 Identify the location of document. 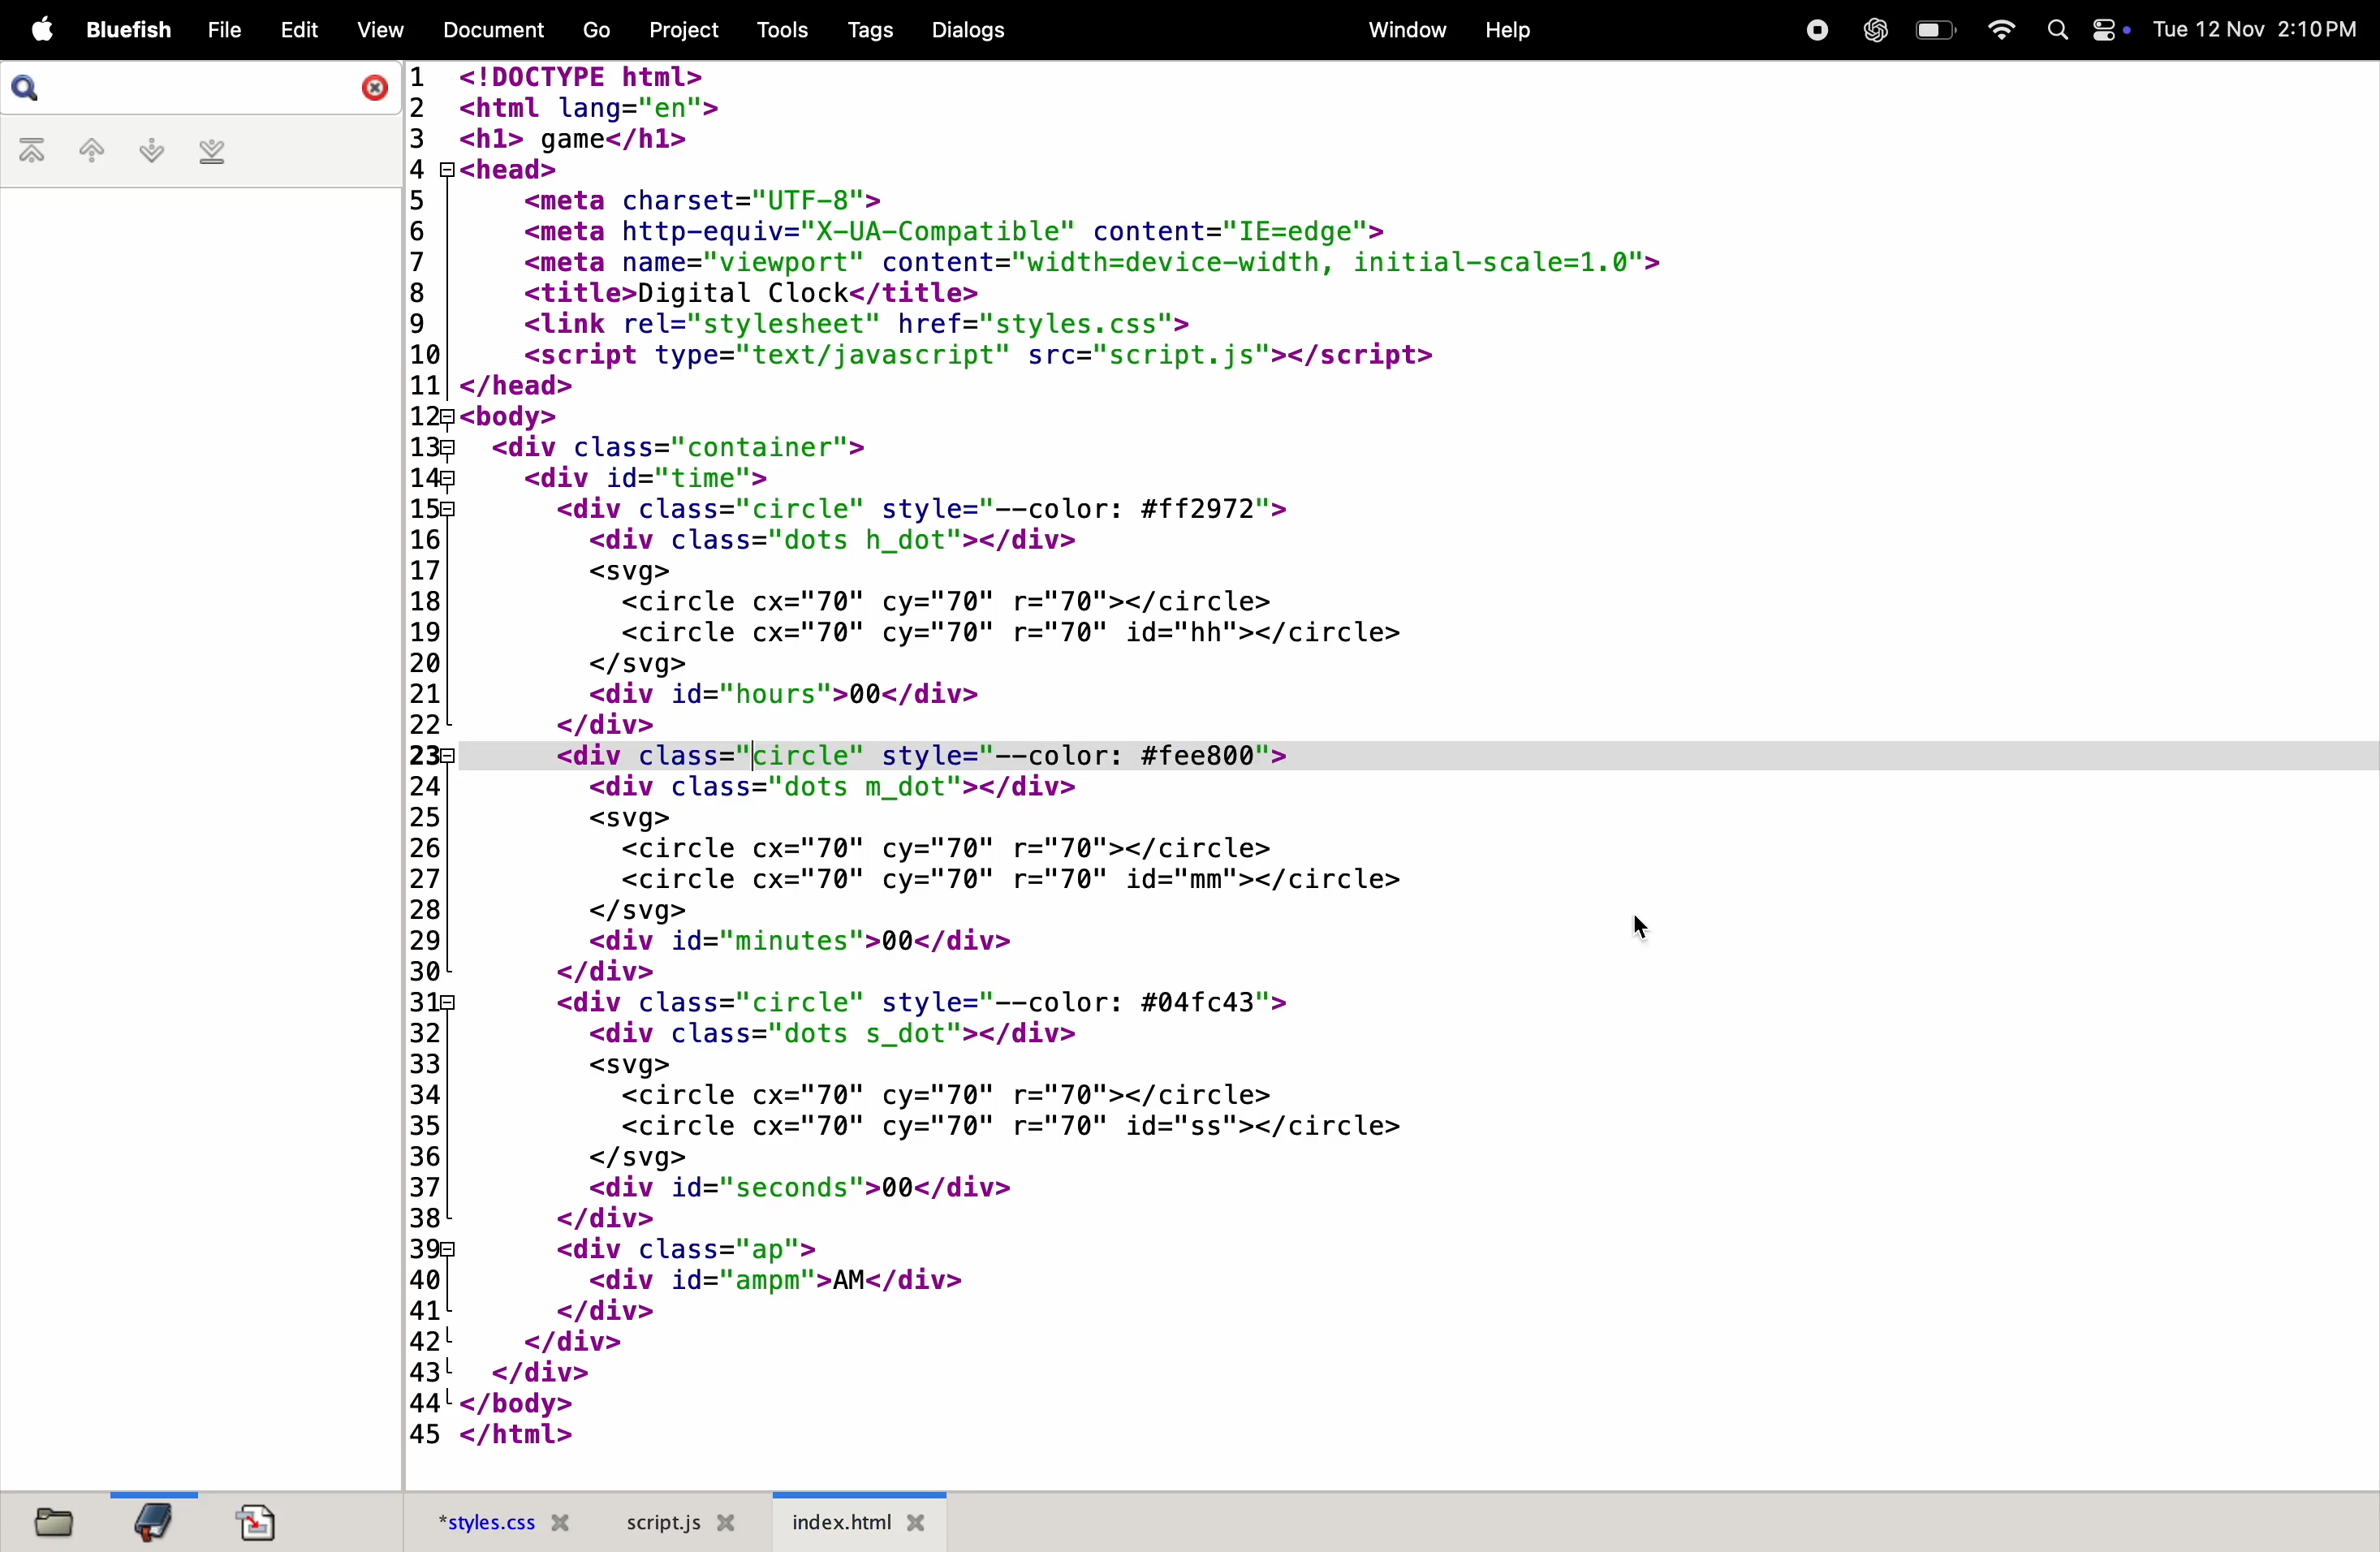
(499, 31).